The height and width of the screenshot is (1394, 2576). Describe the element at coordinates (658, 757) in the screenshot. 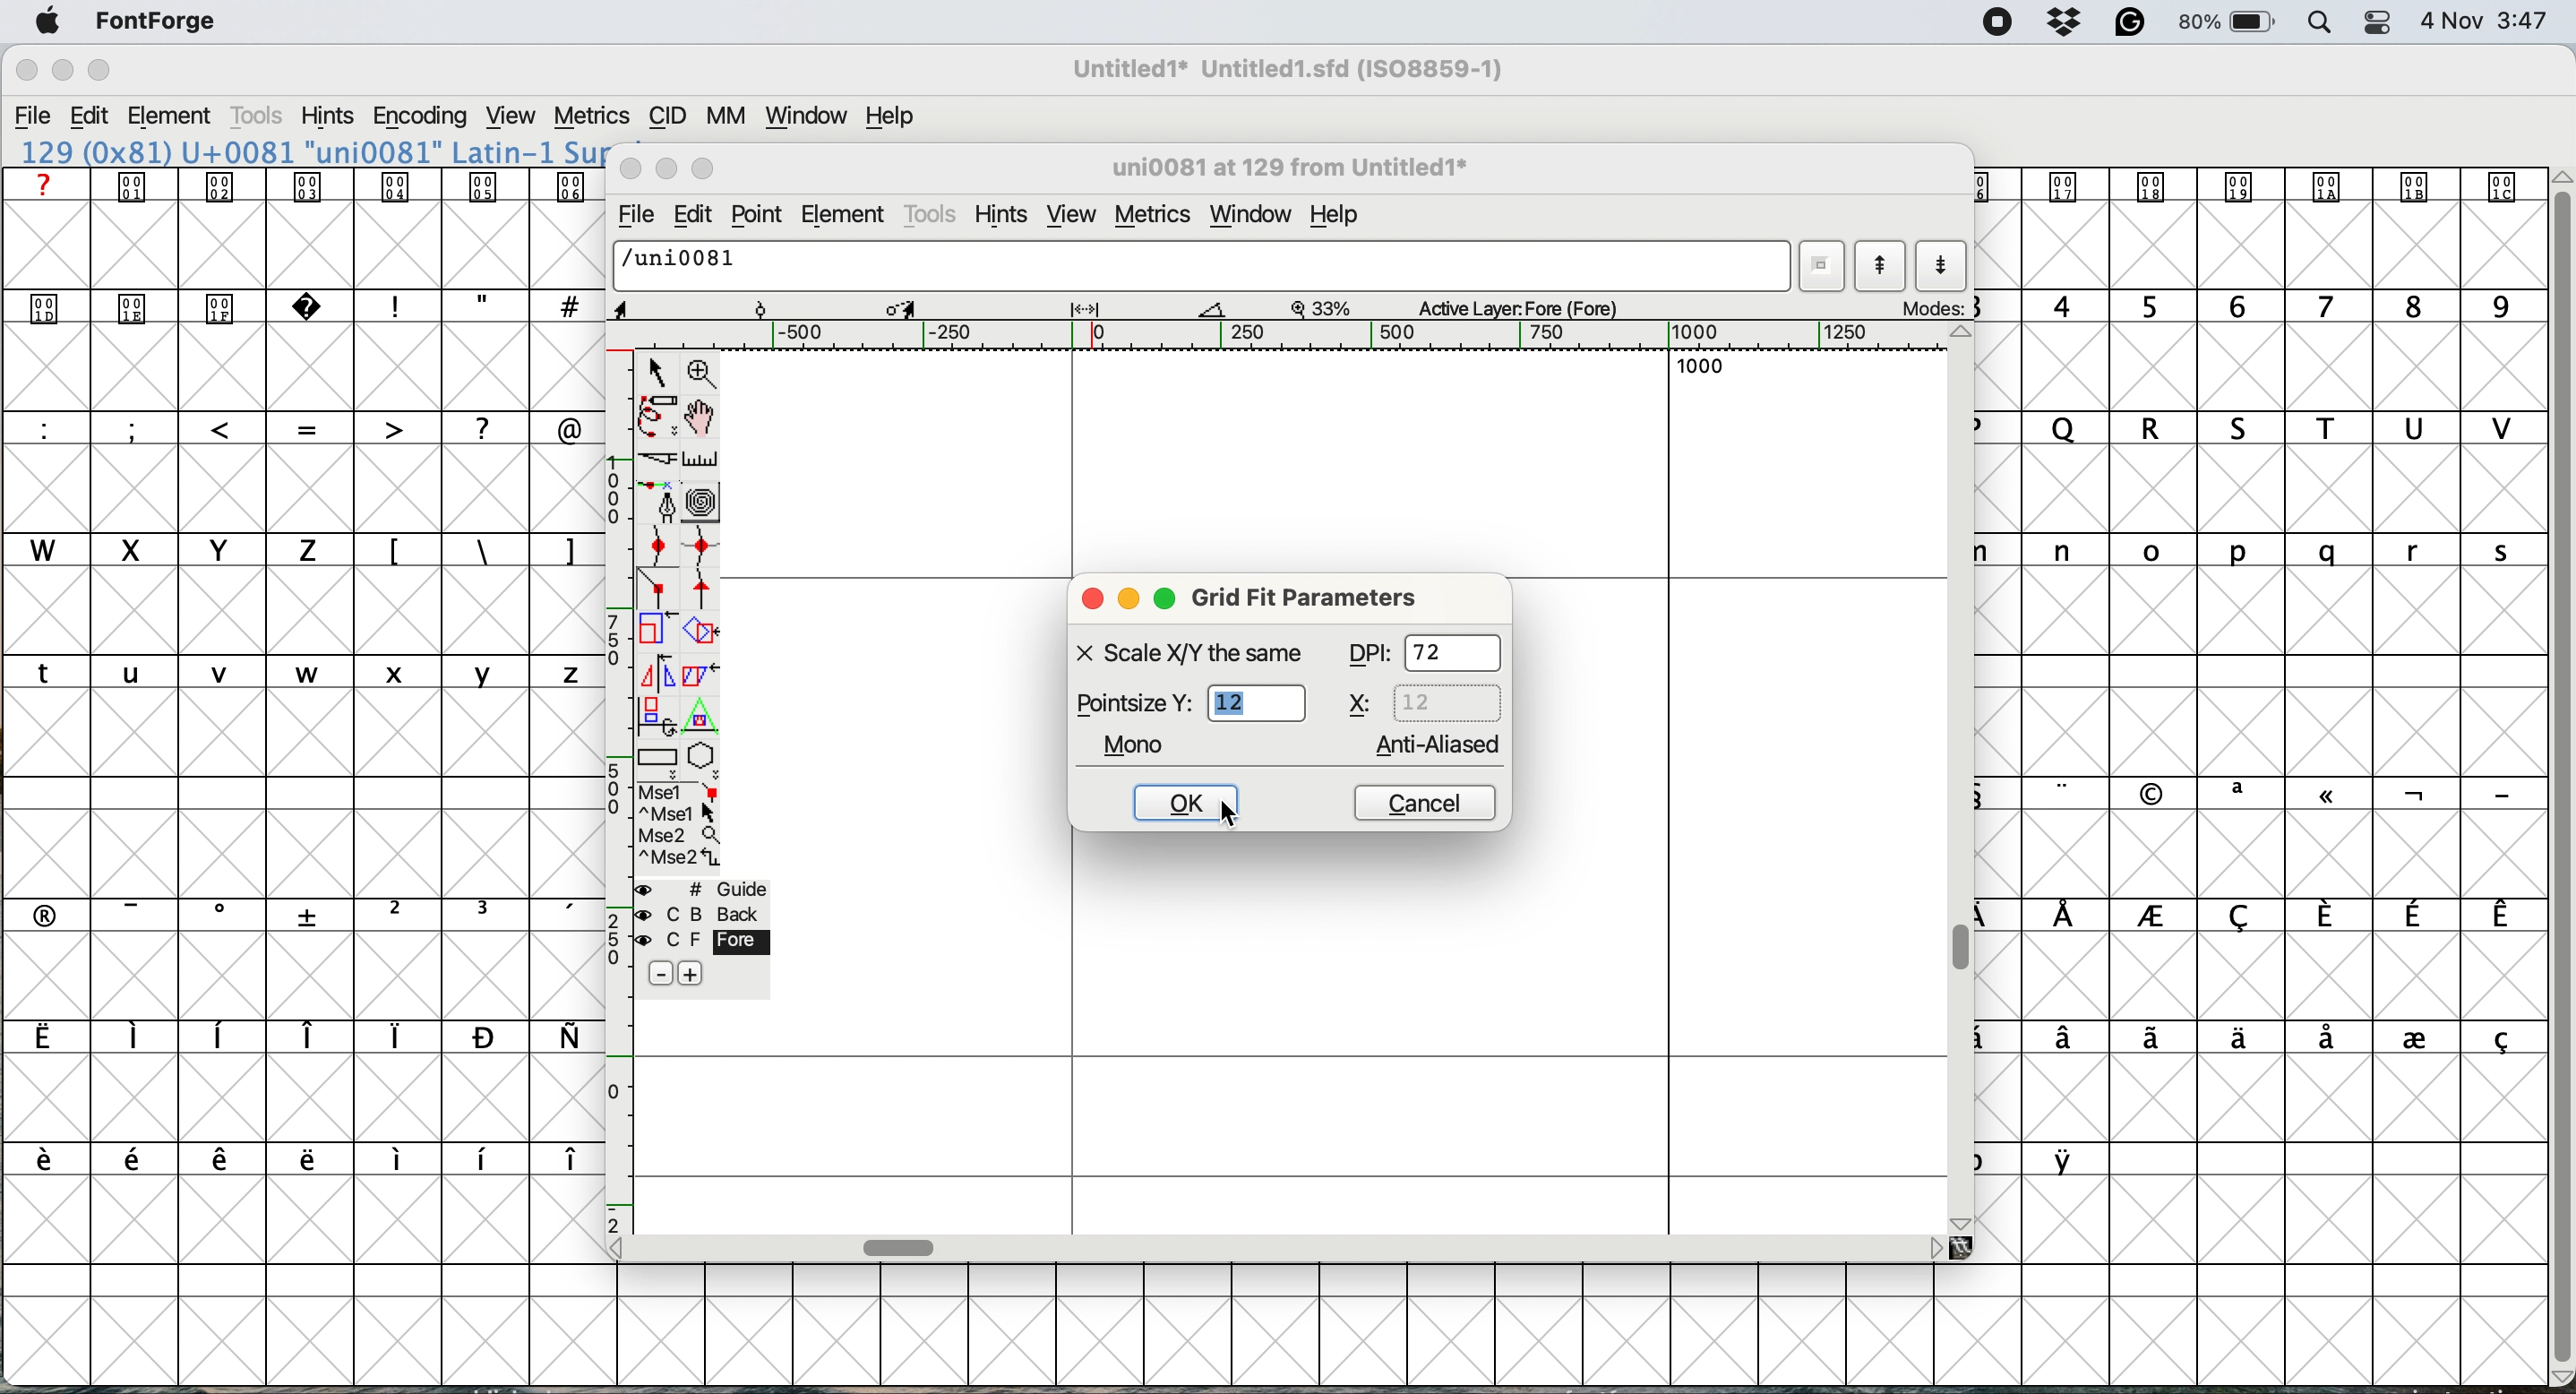

I see `rectangles and ellipses` at that location.